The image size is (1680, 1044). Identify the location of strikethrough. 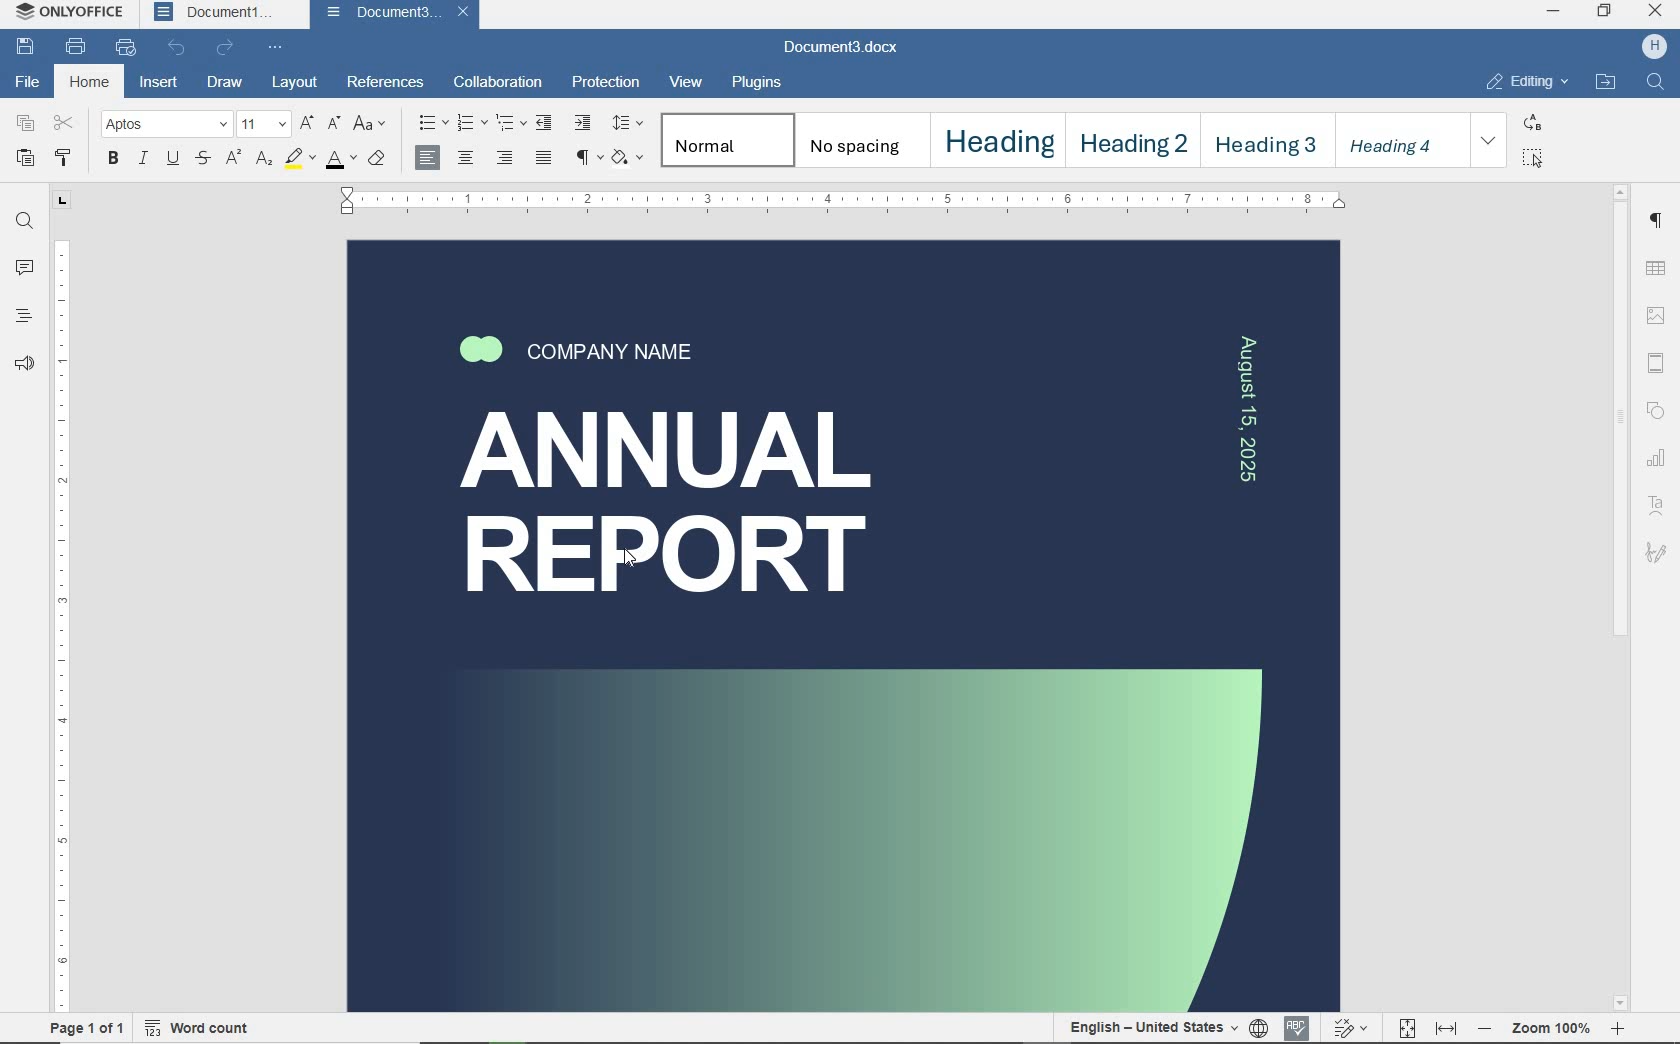
(205, 158).